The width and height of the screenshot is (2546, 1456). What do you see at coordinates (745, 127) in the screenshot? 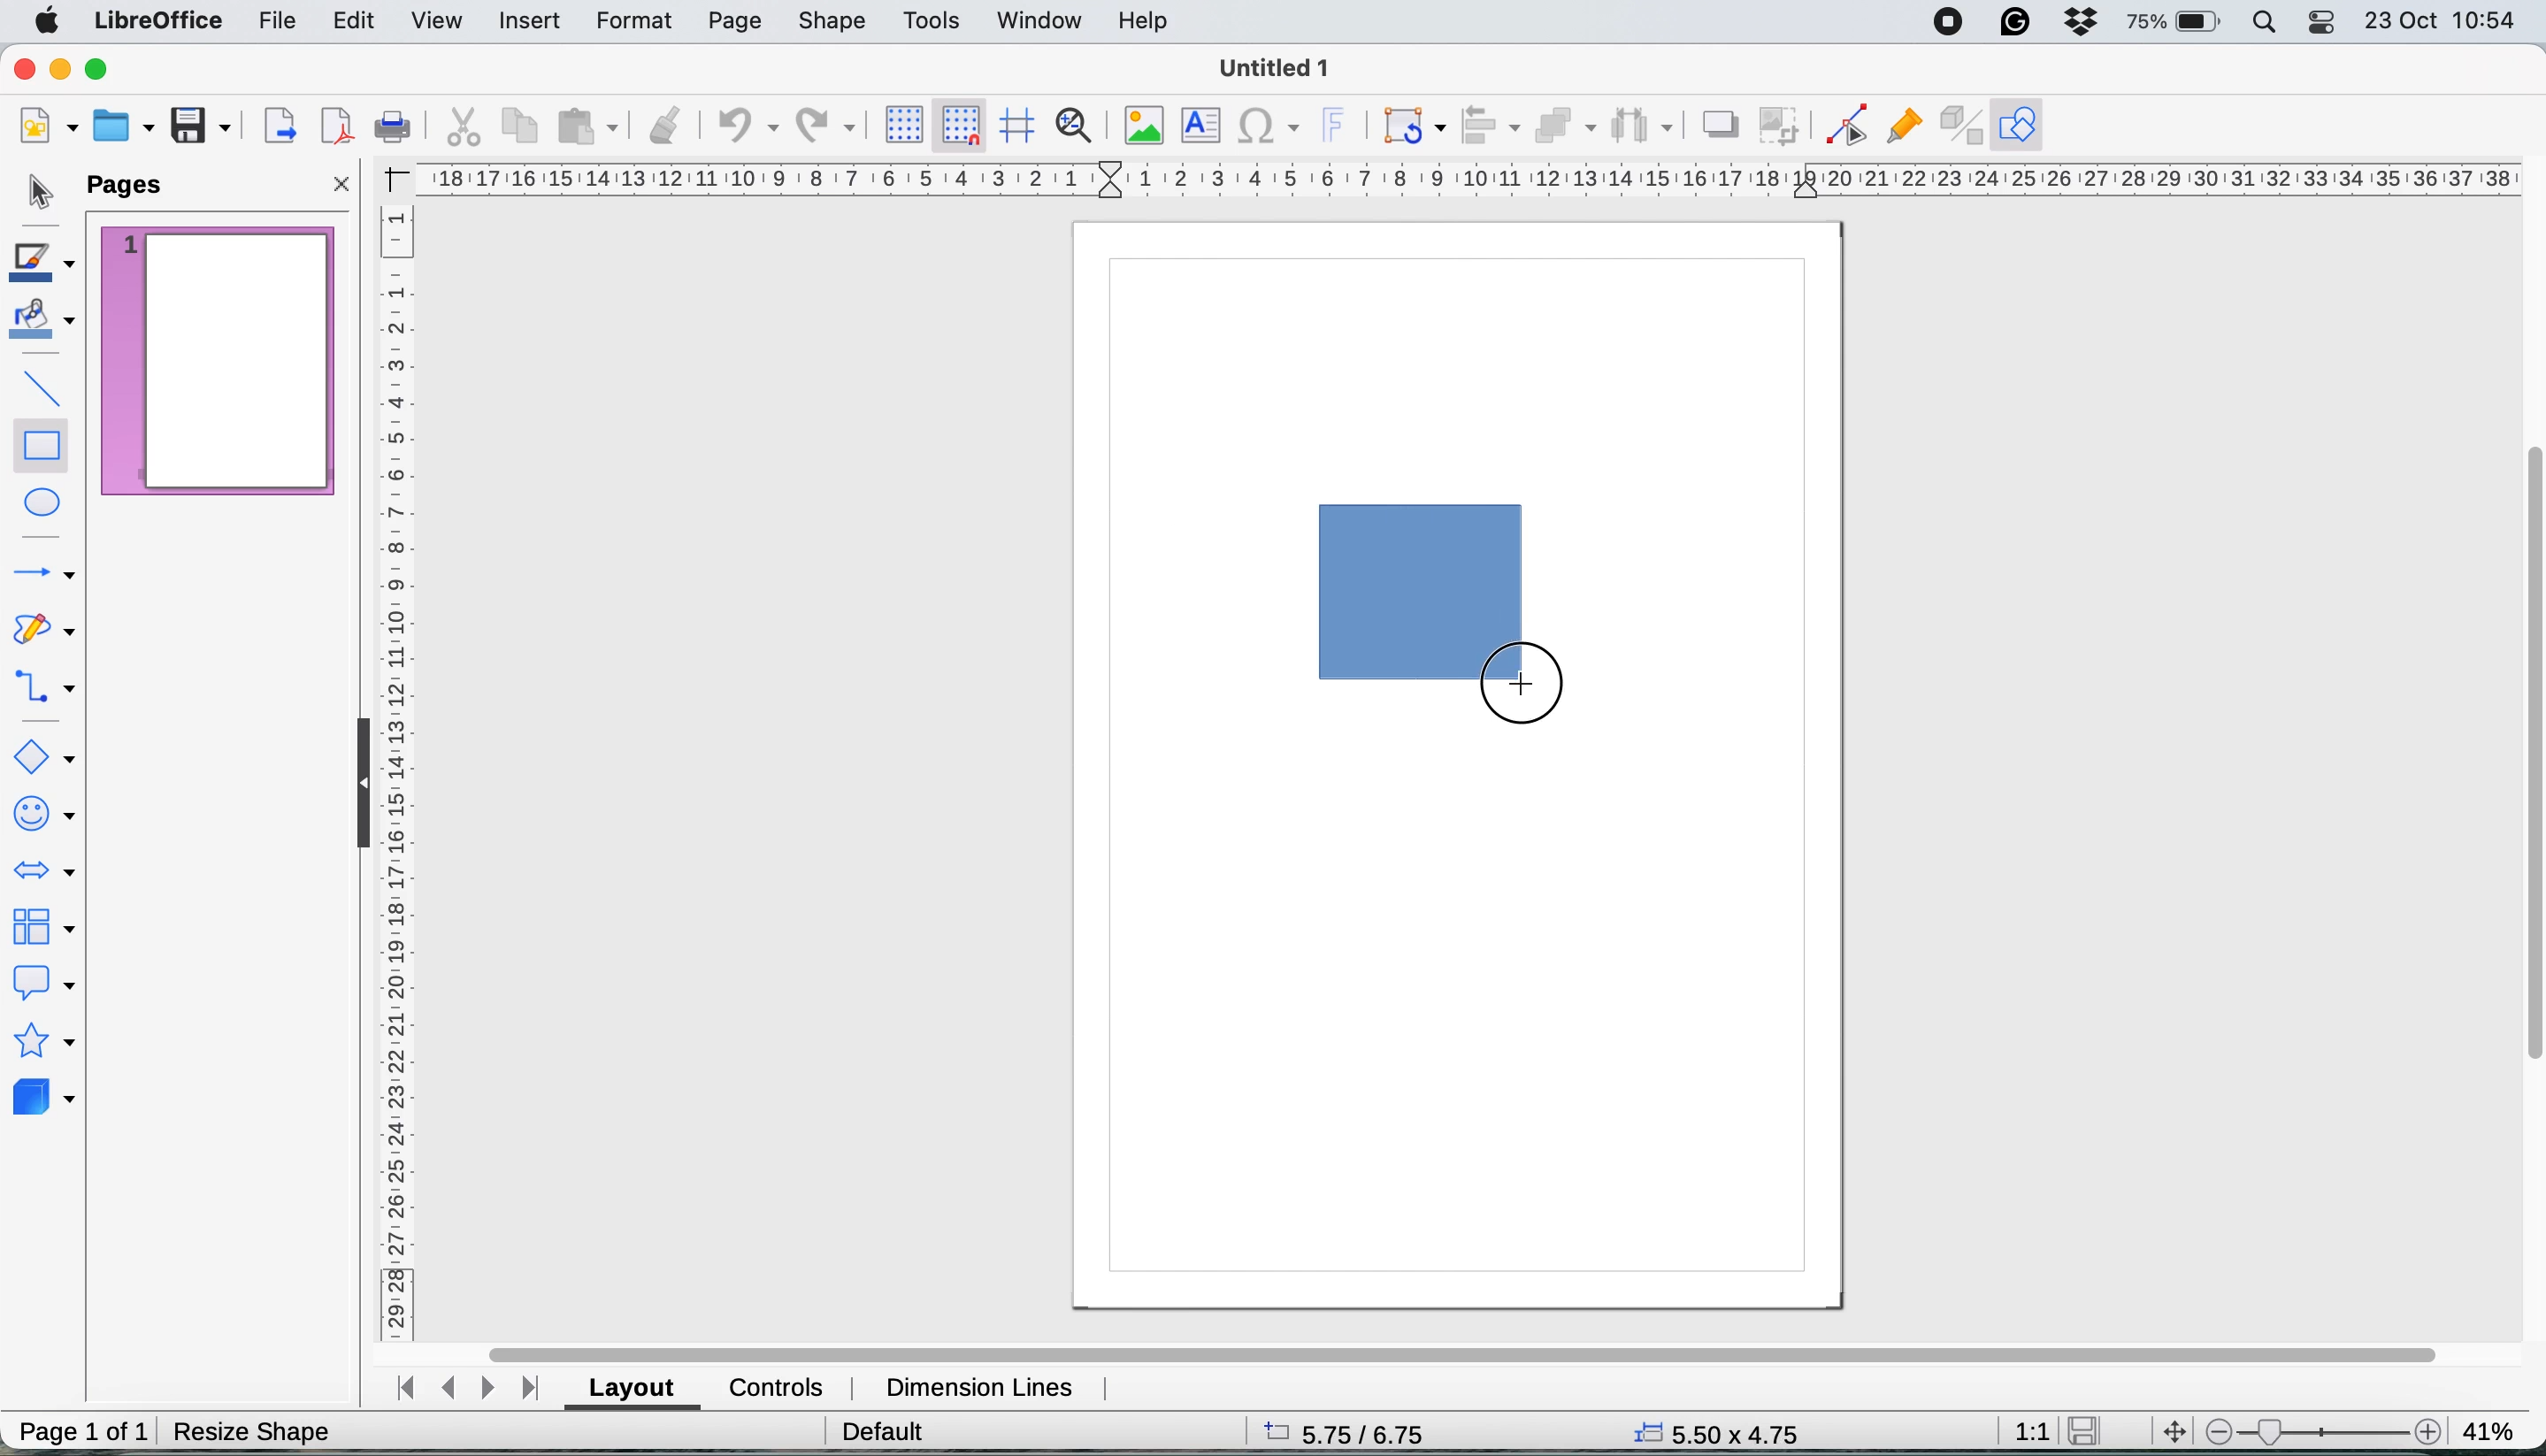
I see `undo` at bounding box center [745, 127].